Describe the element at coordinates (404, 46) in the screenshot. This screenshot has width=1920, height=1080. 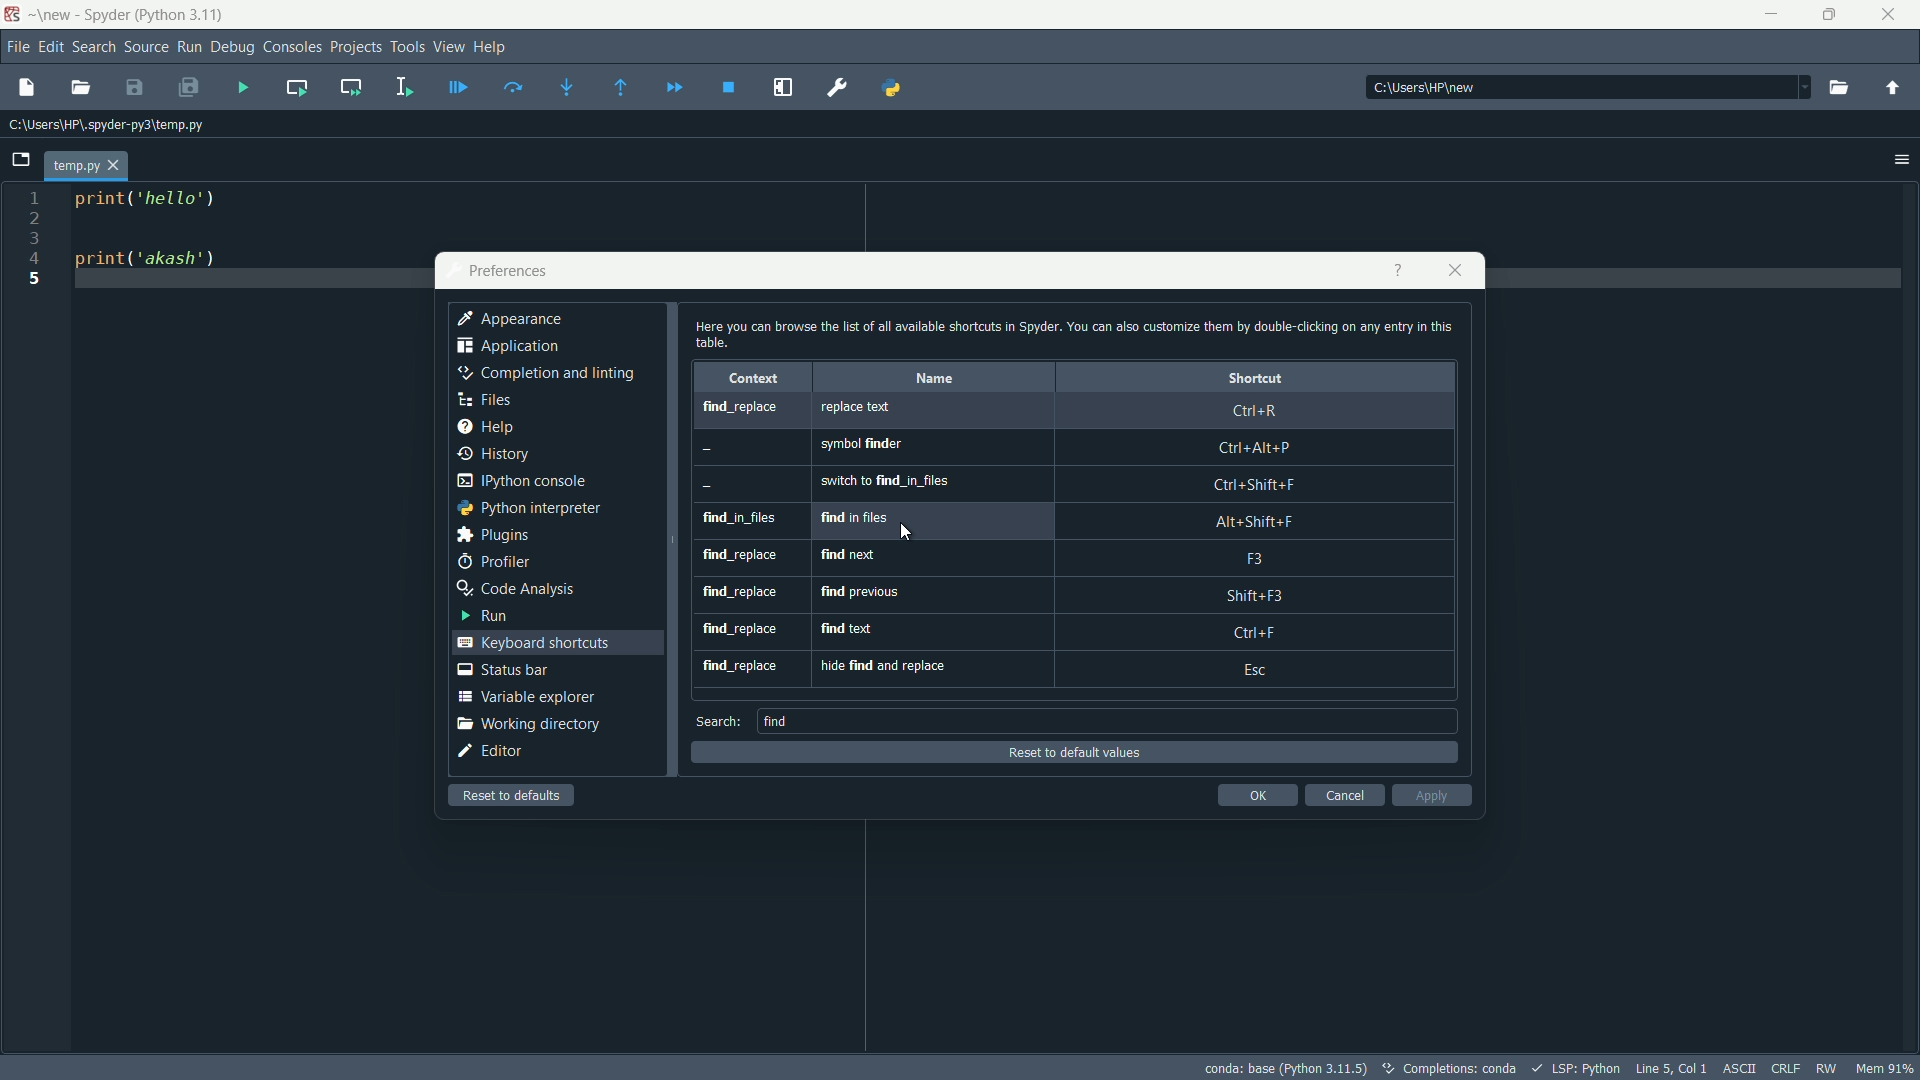
I see `tools menu` at that location.